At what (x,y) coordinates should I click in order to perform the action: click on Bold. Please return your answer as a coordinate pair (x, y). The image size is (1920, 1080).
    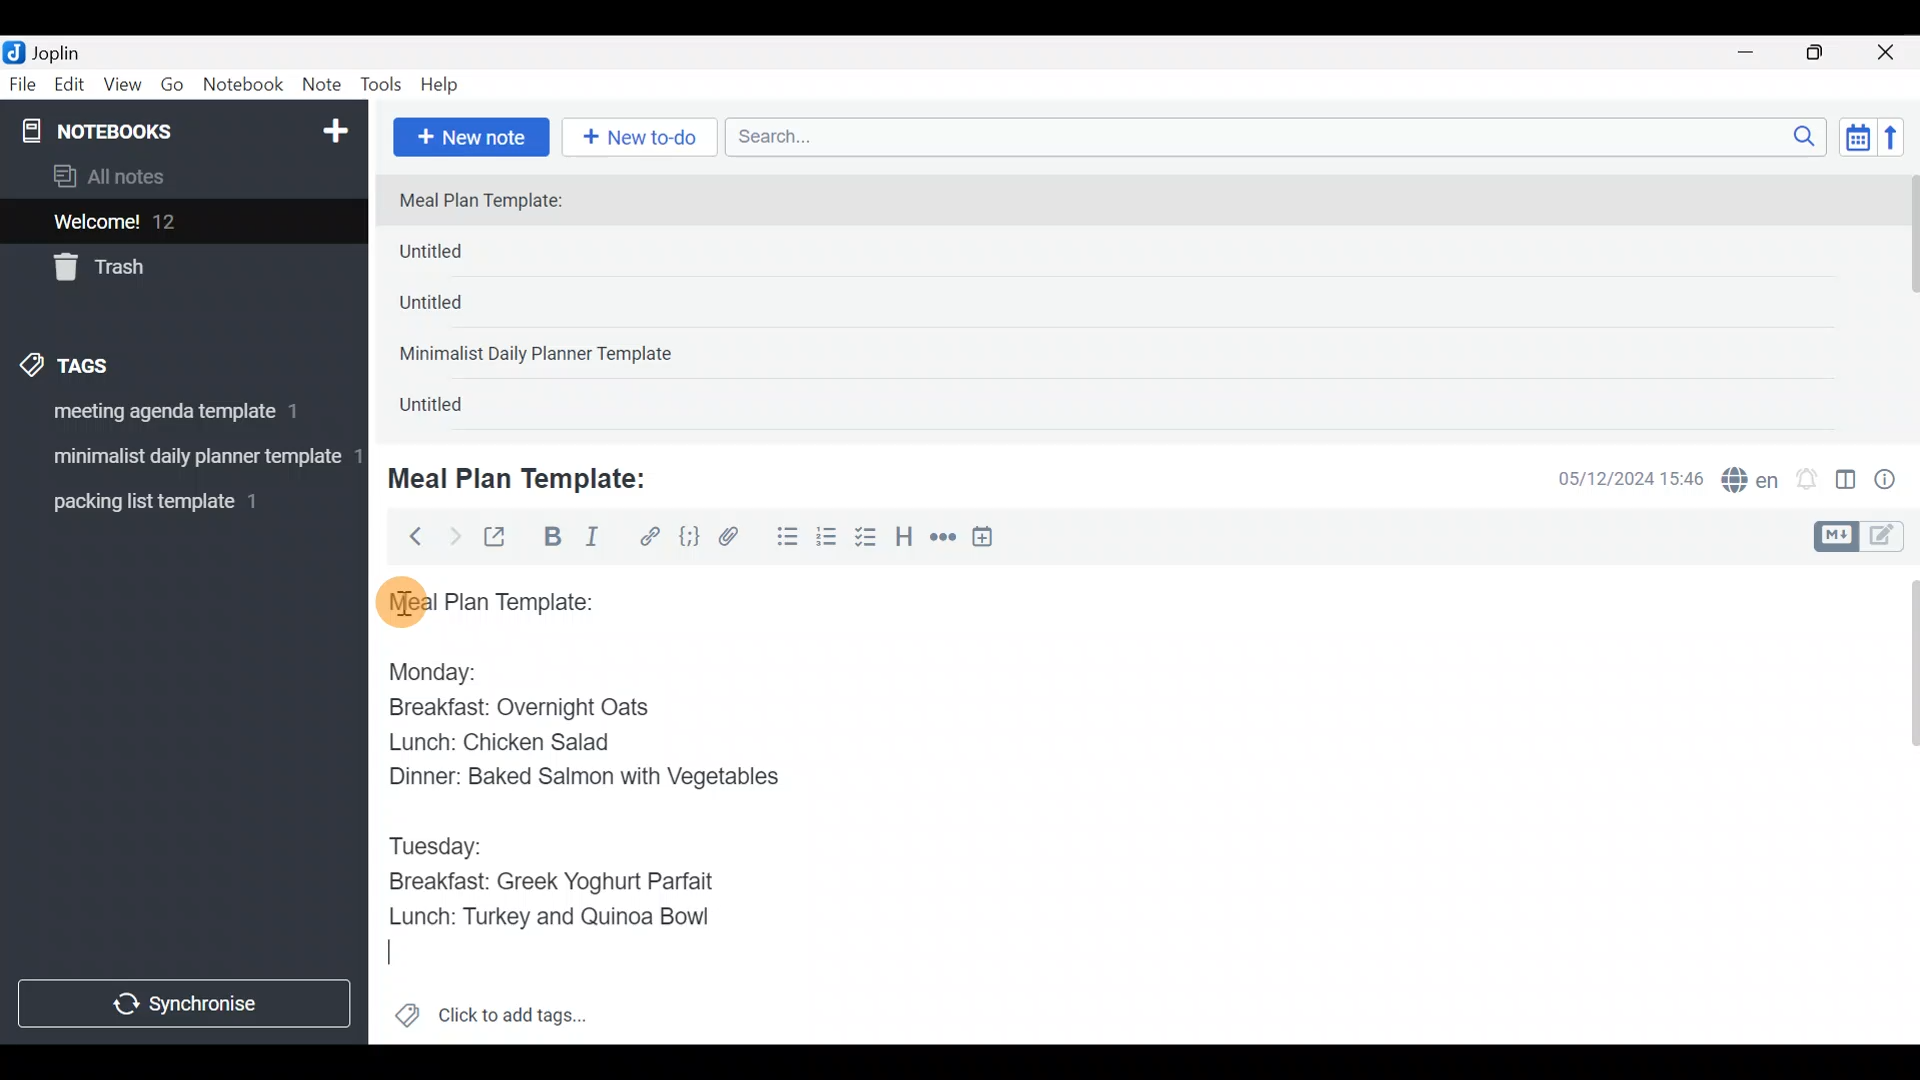
    Looking at the image, I should click on (551, 539).